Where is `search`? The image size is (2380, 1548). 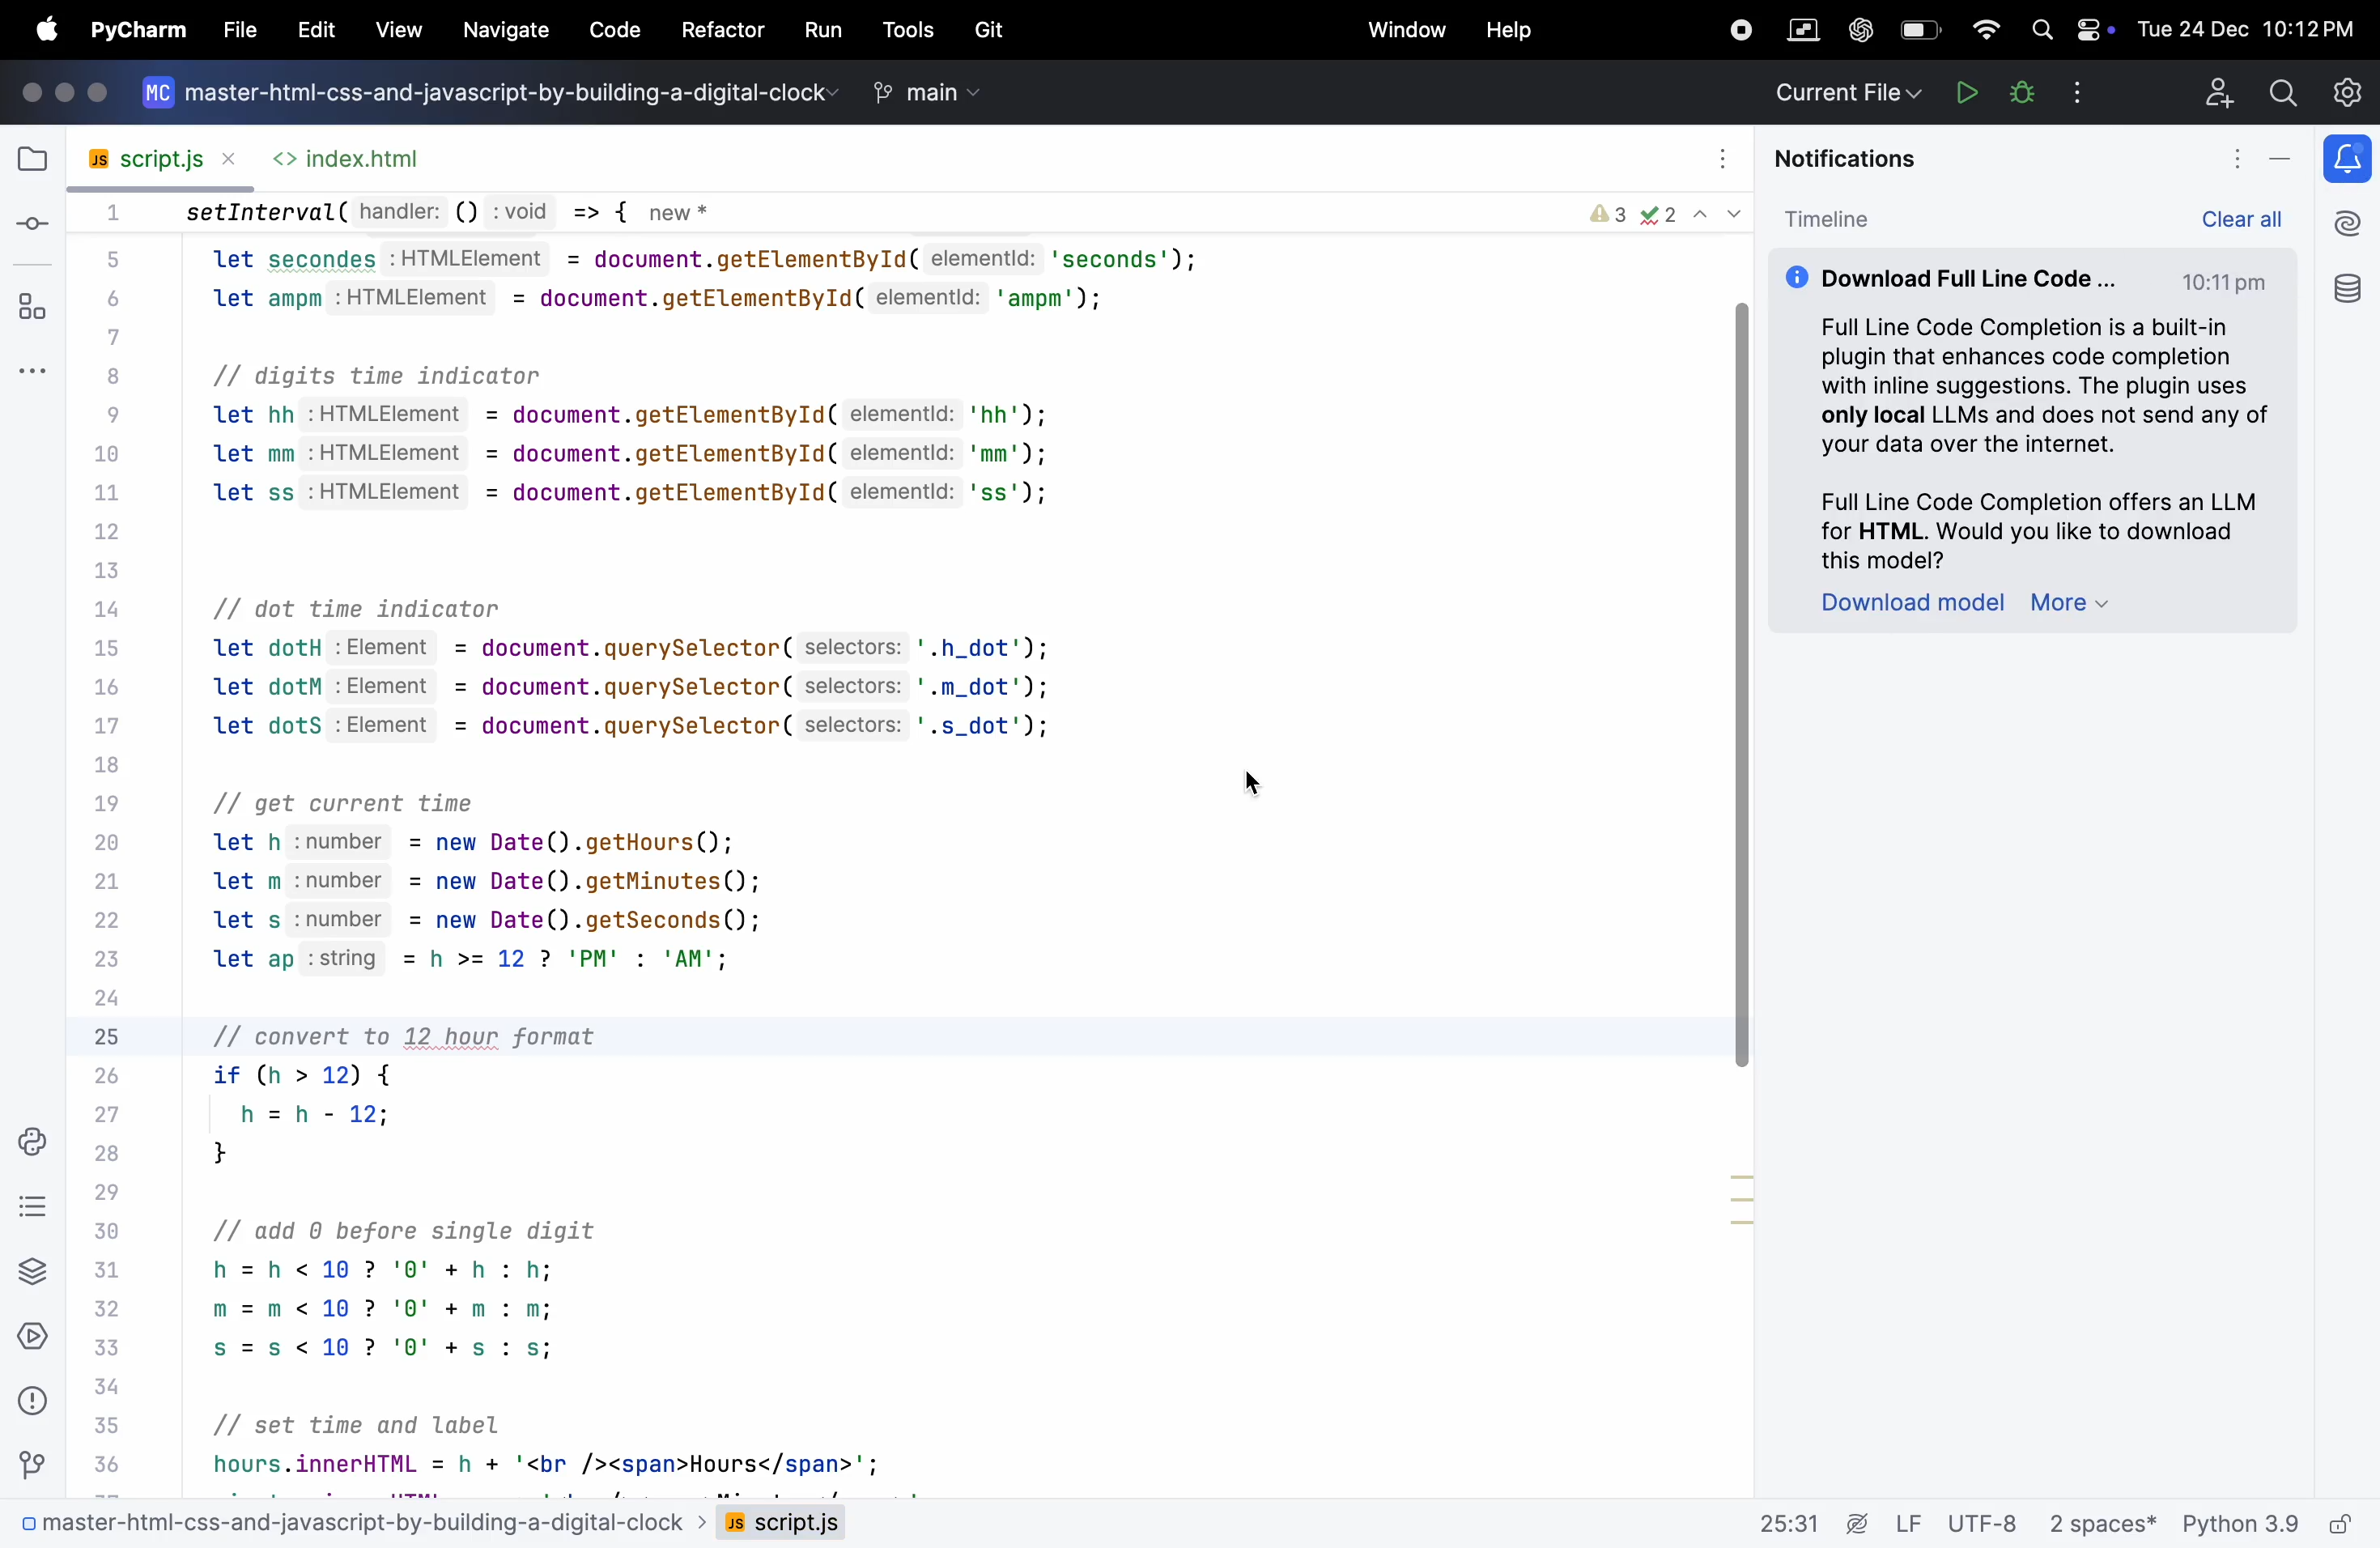 search is located at coordinates (2278, 92).